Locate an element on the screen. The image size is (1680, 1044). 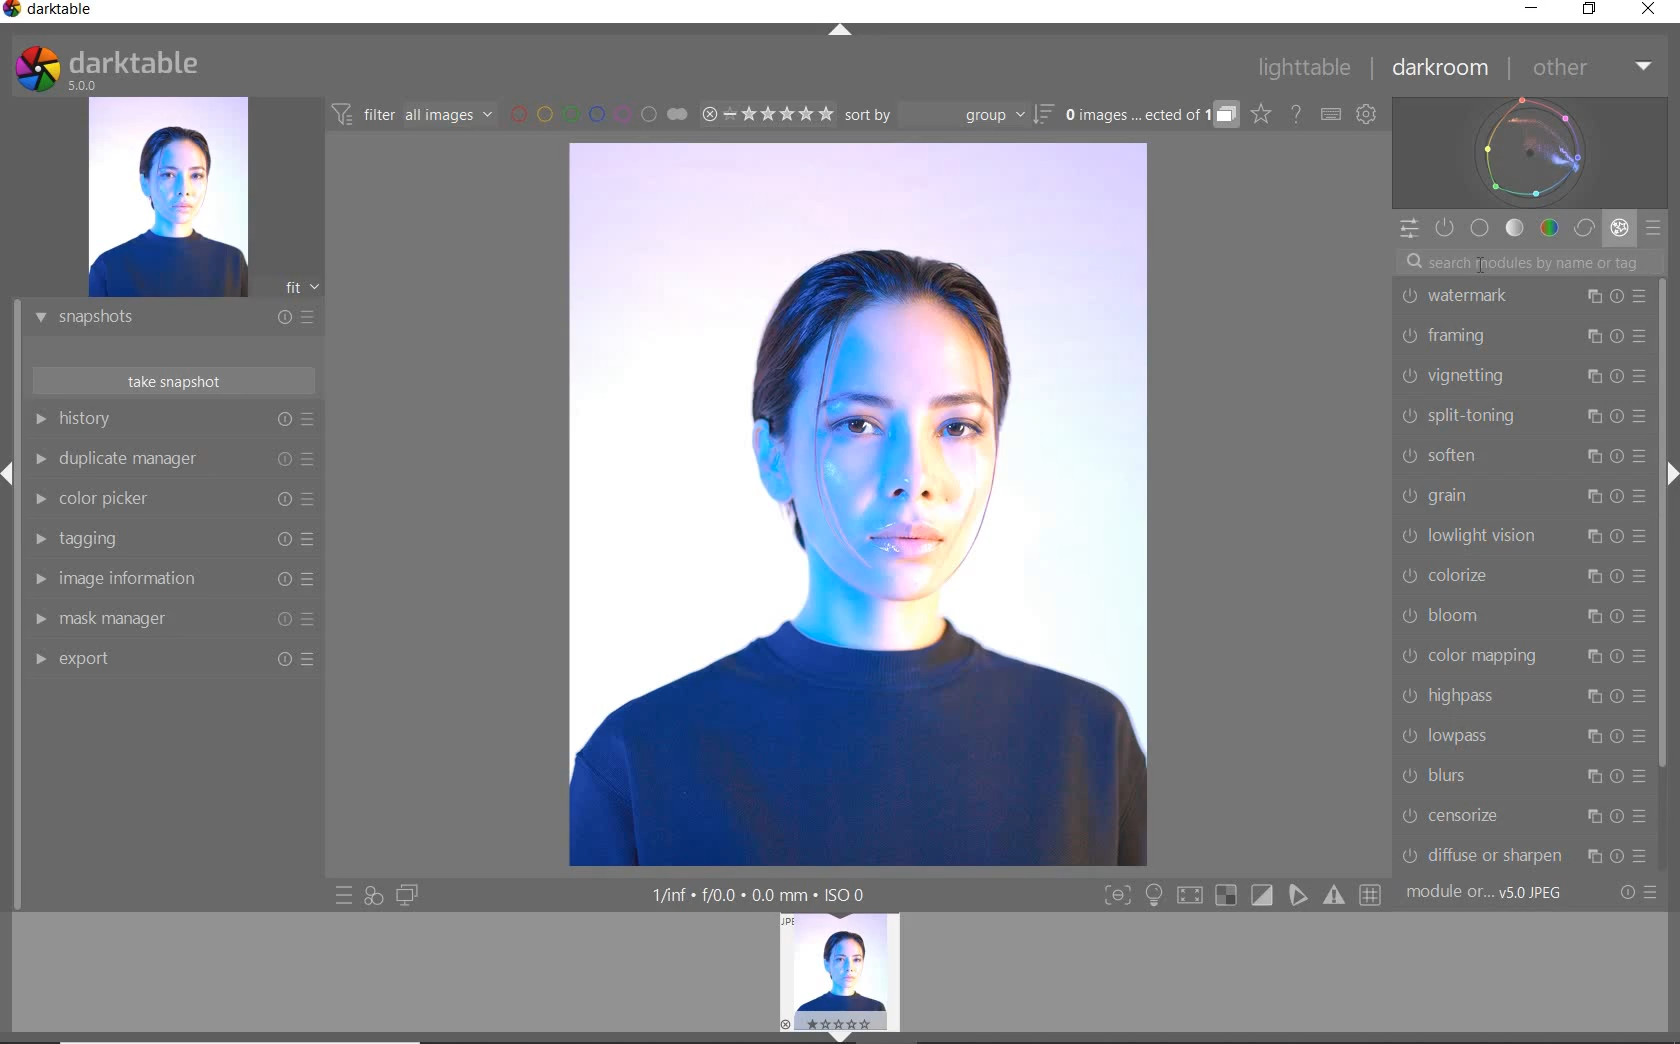
FRAMING is located at coordinates (1522, 336).